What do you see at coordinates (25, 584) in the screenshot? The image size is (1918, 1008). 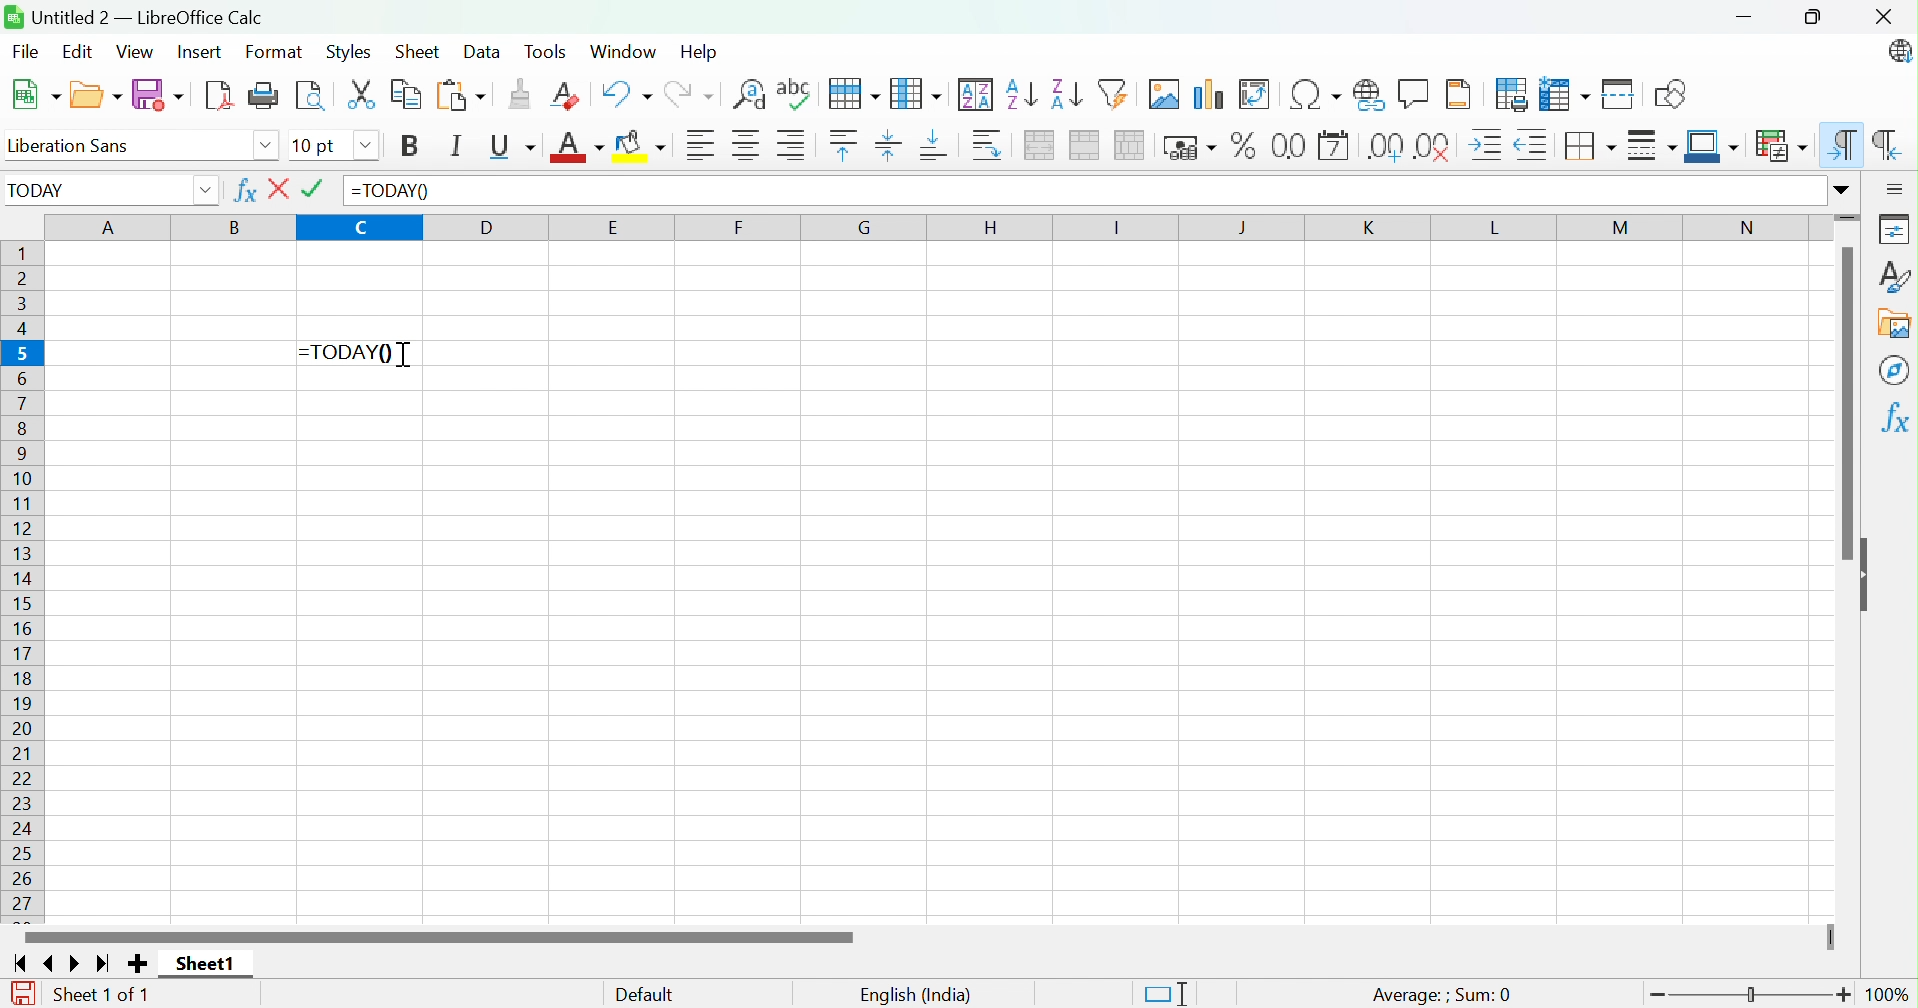 I see `Row names` at bounding box center [25, 584].